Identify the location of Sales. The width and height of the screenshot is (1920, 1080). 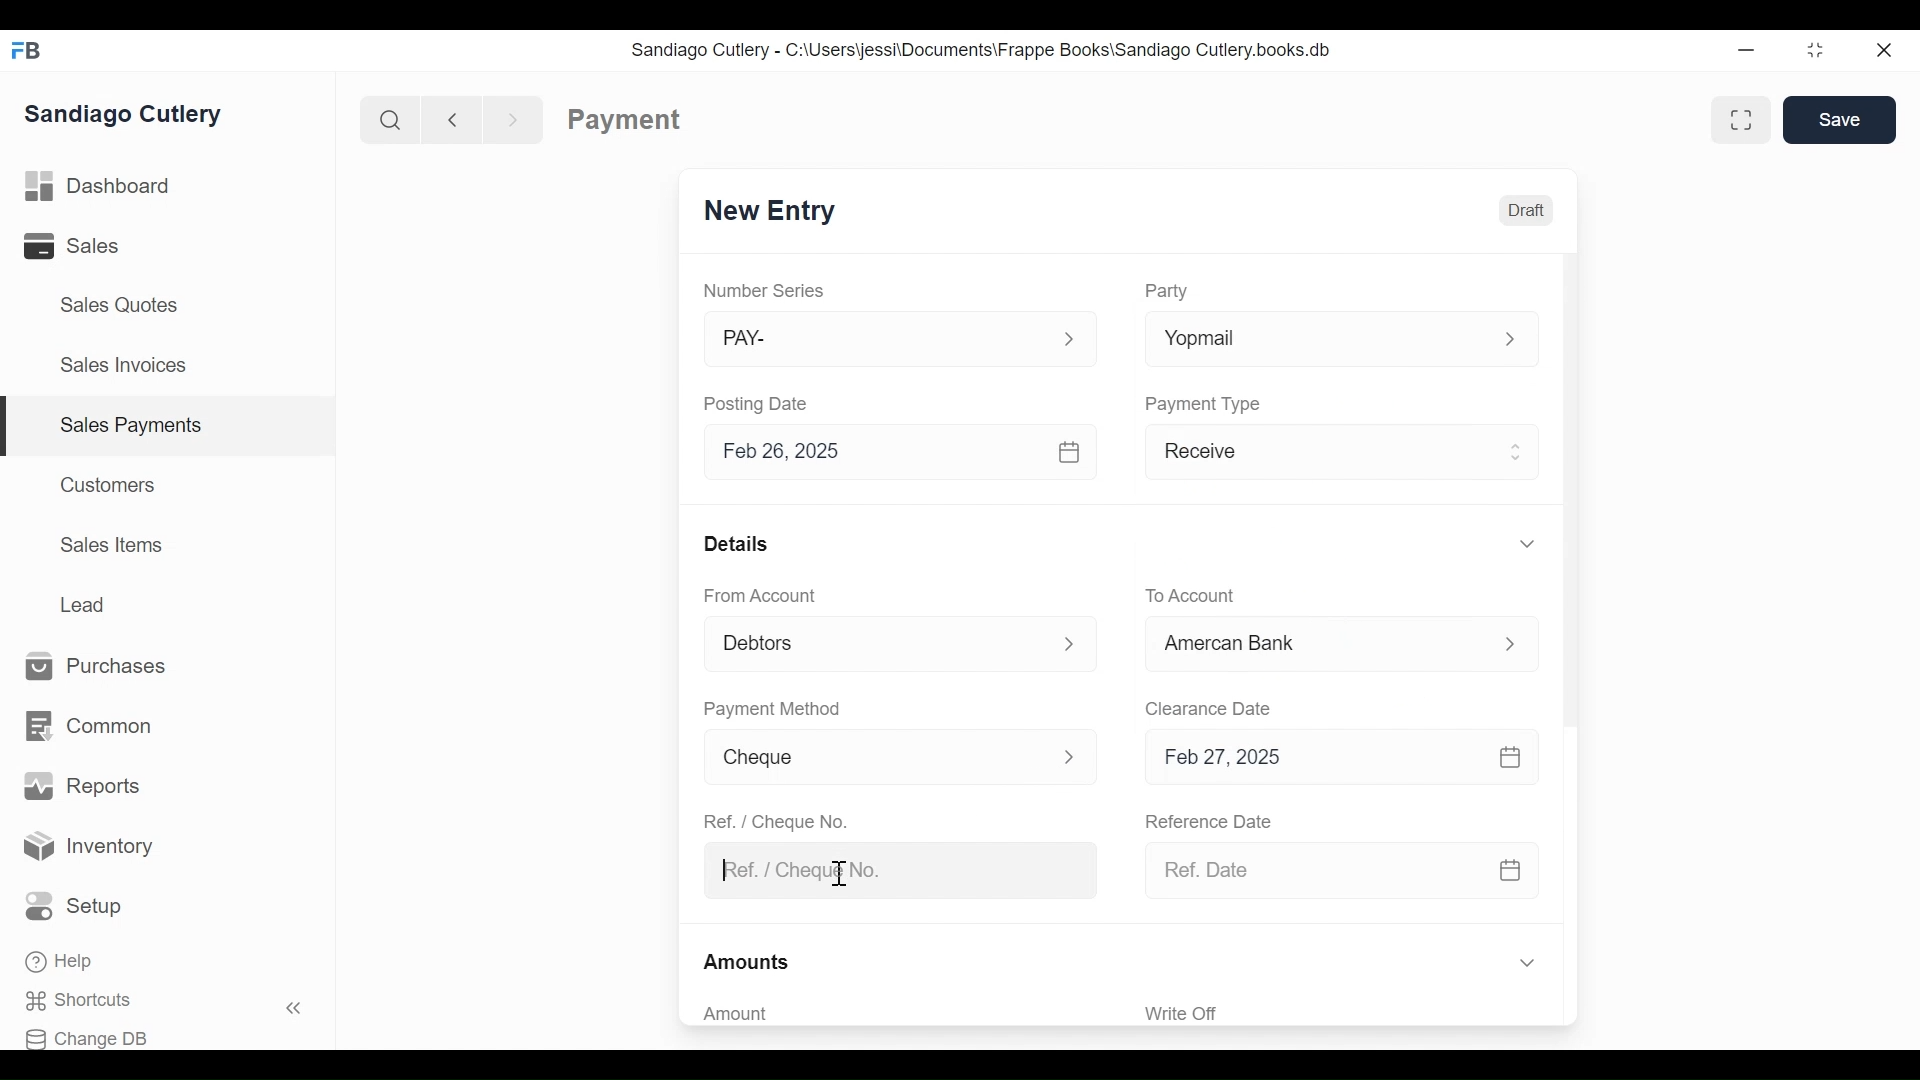
(86, 246).